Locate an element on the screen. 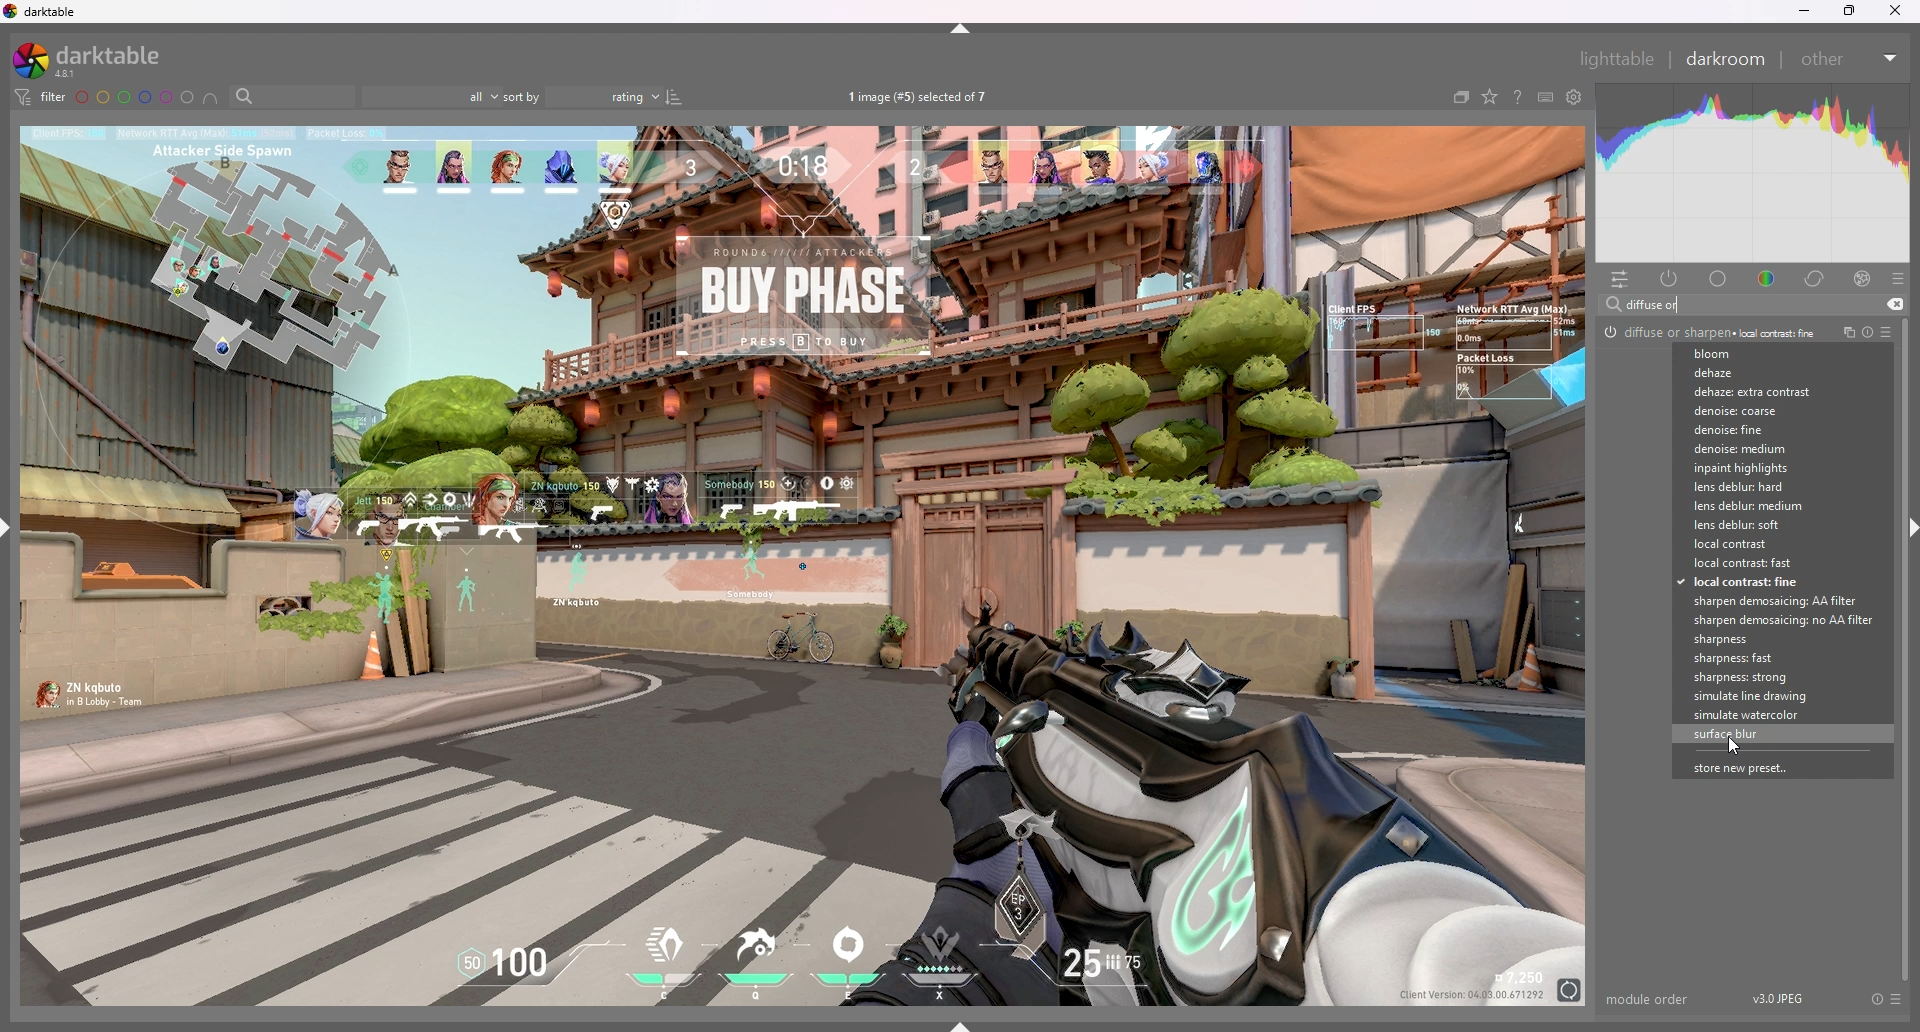 This screenshot has width=1920, height=1032. other is located at coordinates (1849, 57).